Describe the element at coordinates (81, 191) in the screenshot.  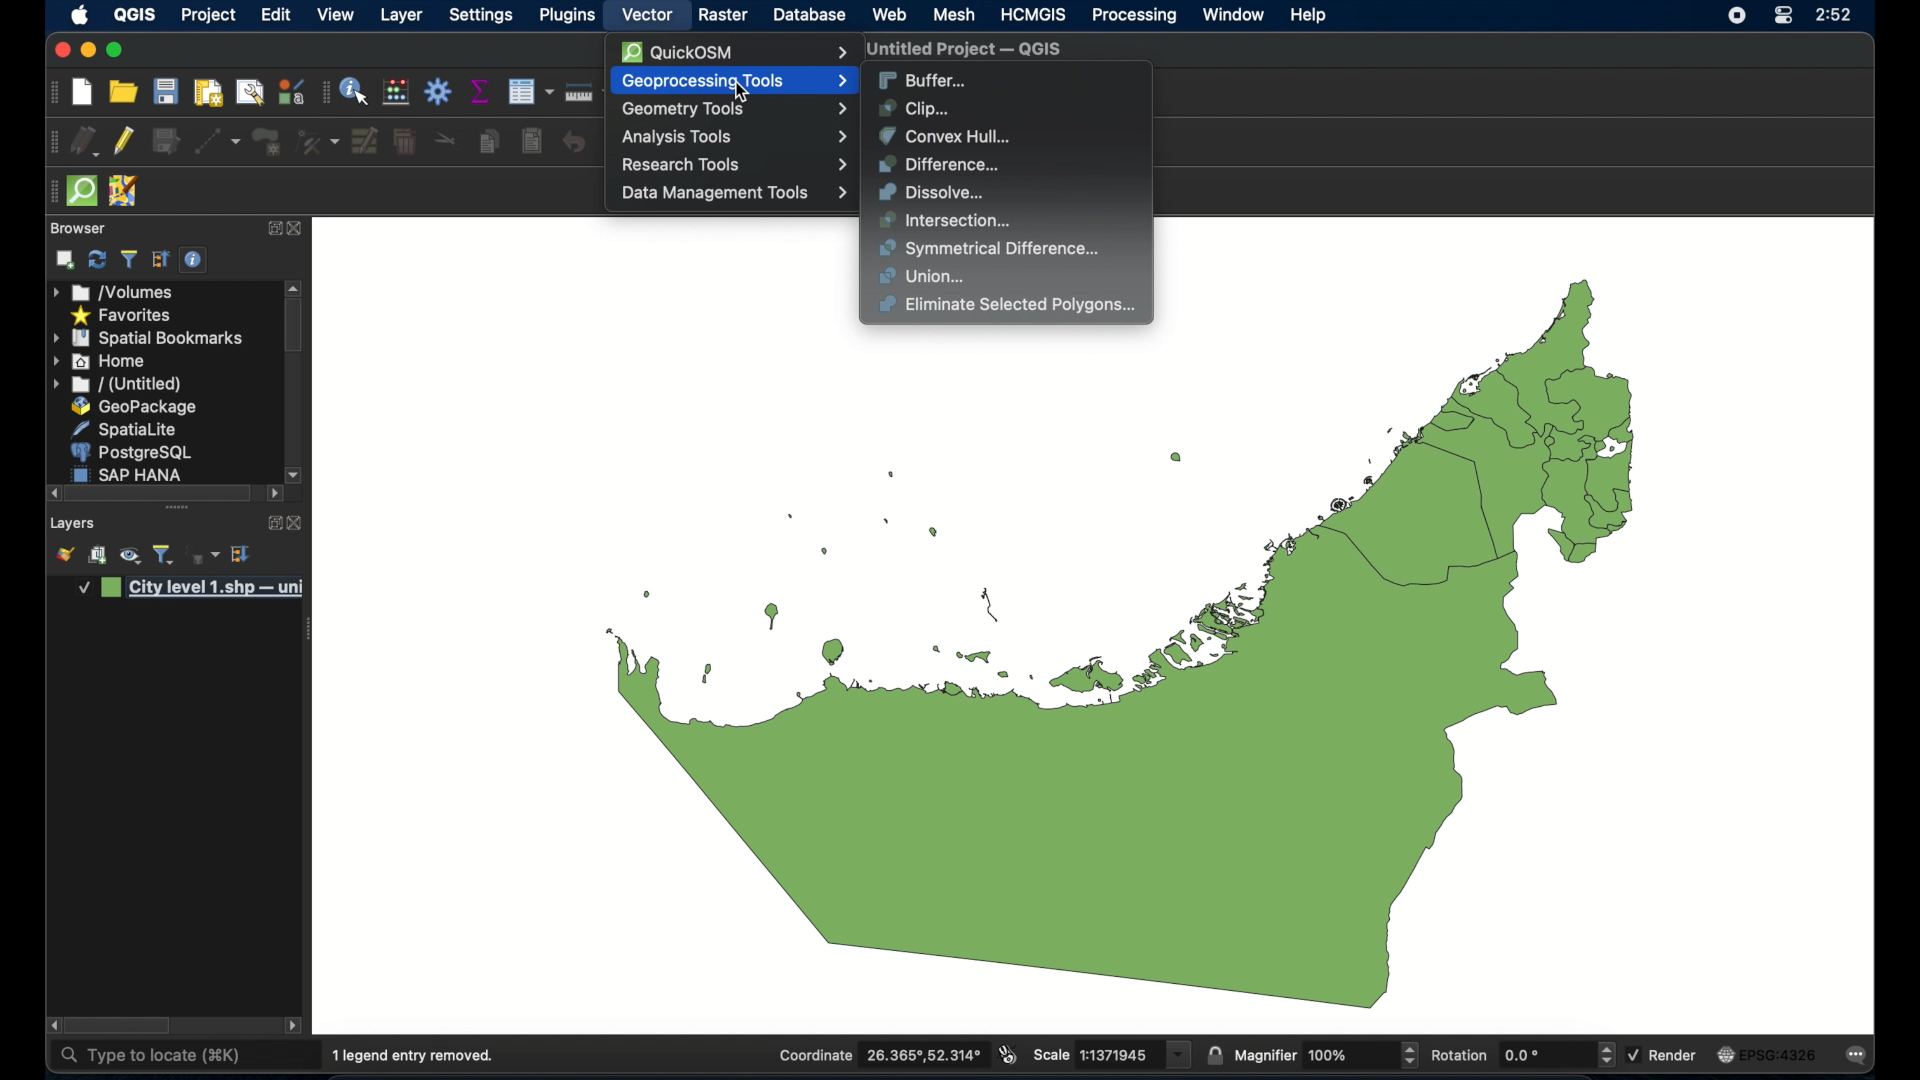
I see `quick osm` at that location.